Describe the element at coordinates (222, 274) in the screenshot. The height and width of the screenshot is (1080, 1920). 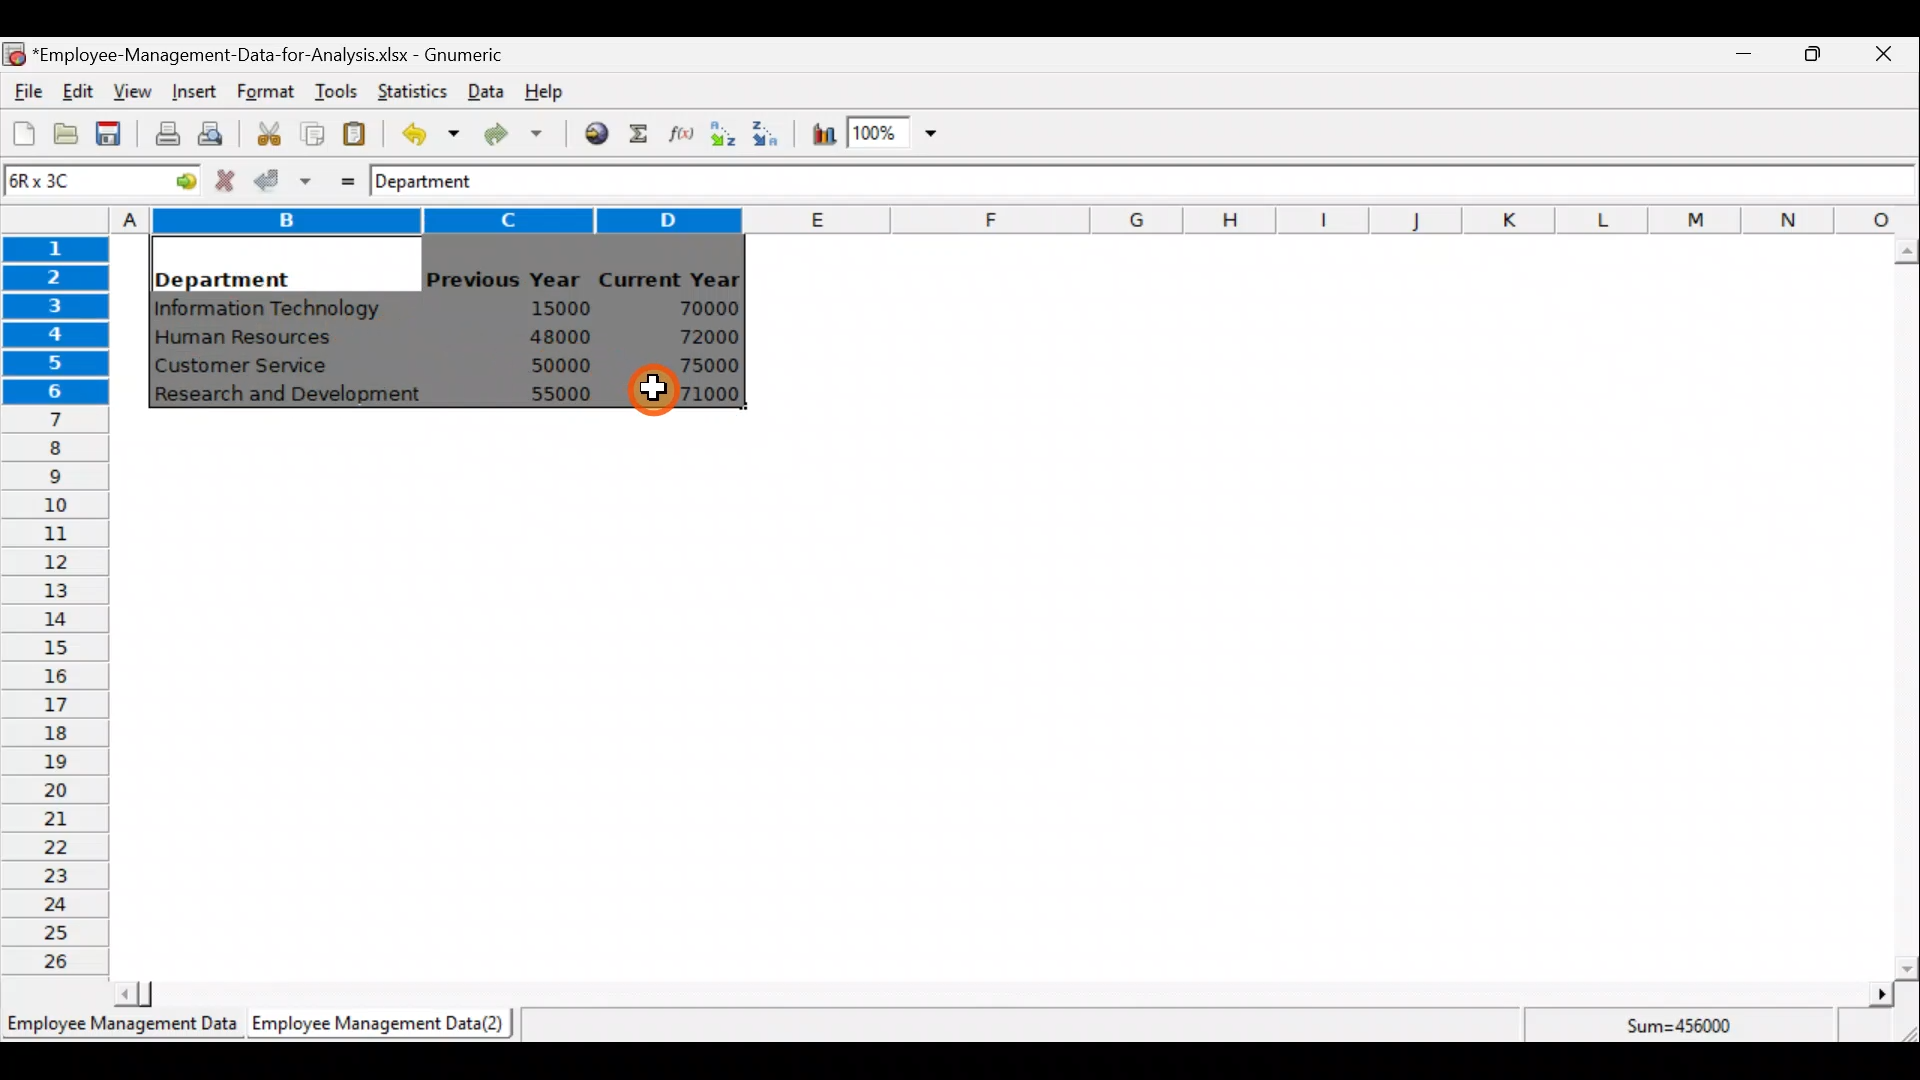
I see `Department` at that location.